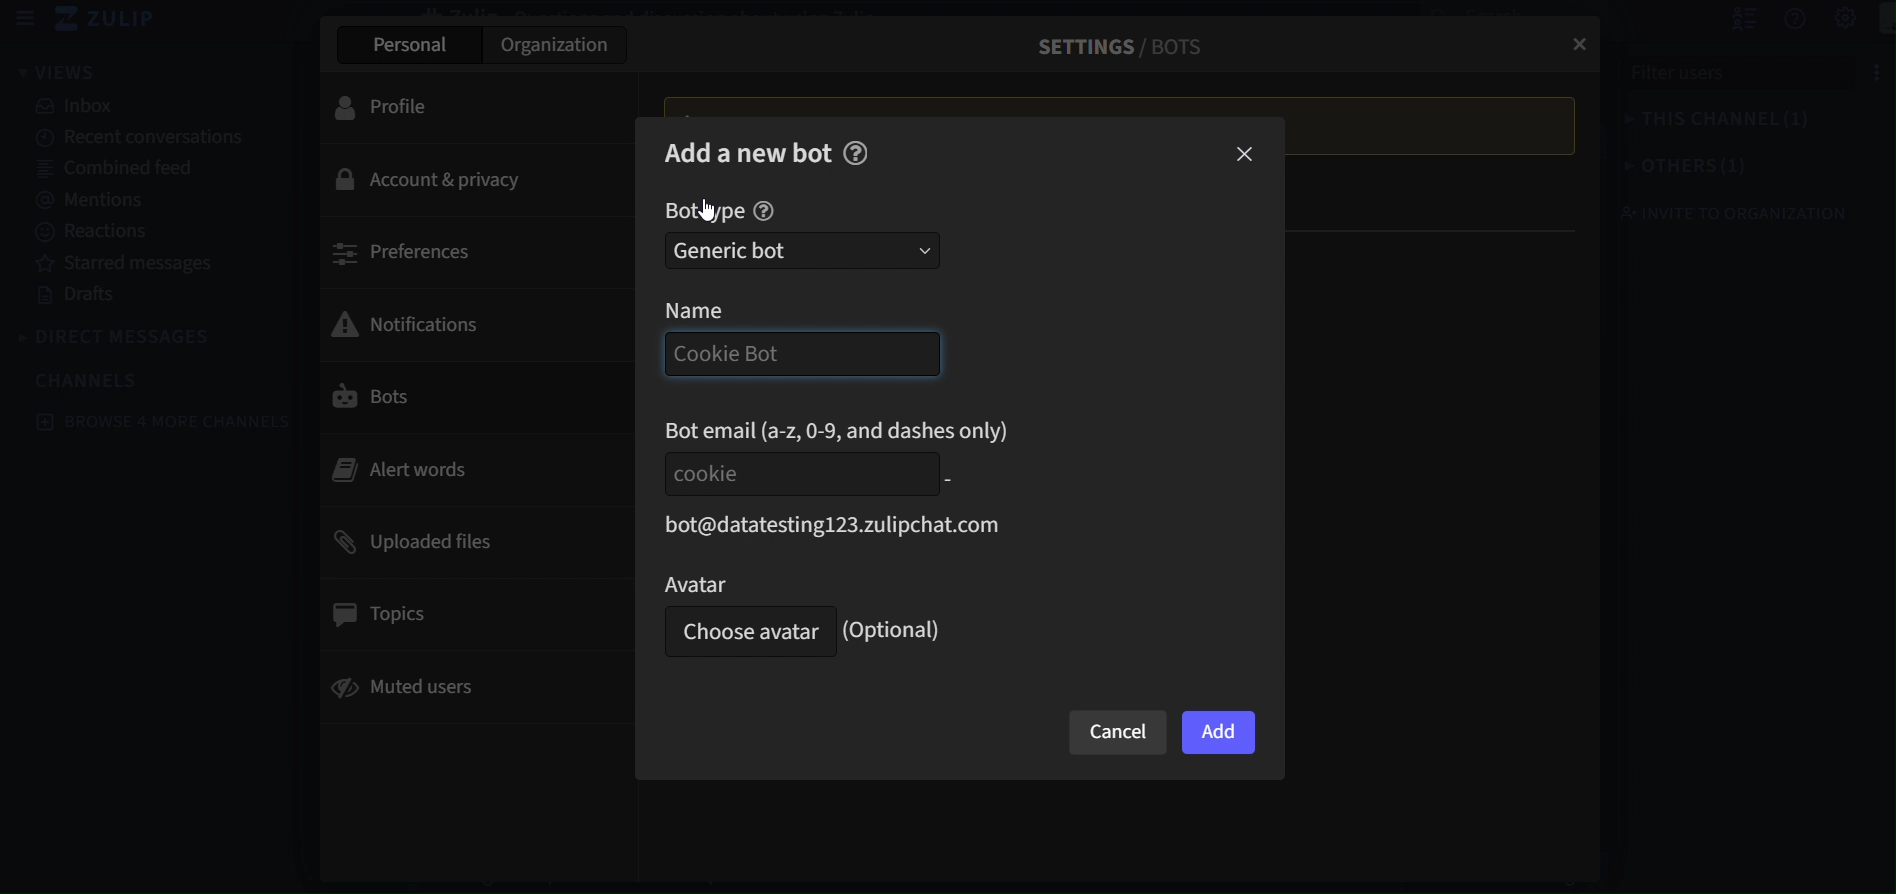 Image resolution: width=1896 pixels, height=894 pixels. What do you see at coordinates (704, 212) in the screenshot?
I see `bot type` at bounding box center [704, 212].